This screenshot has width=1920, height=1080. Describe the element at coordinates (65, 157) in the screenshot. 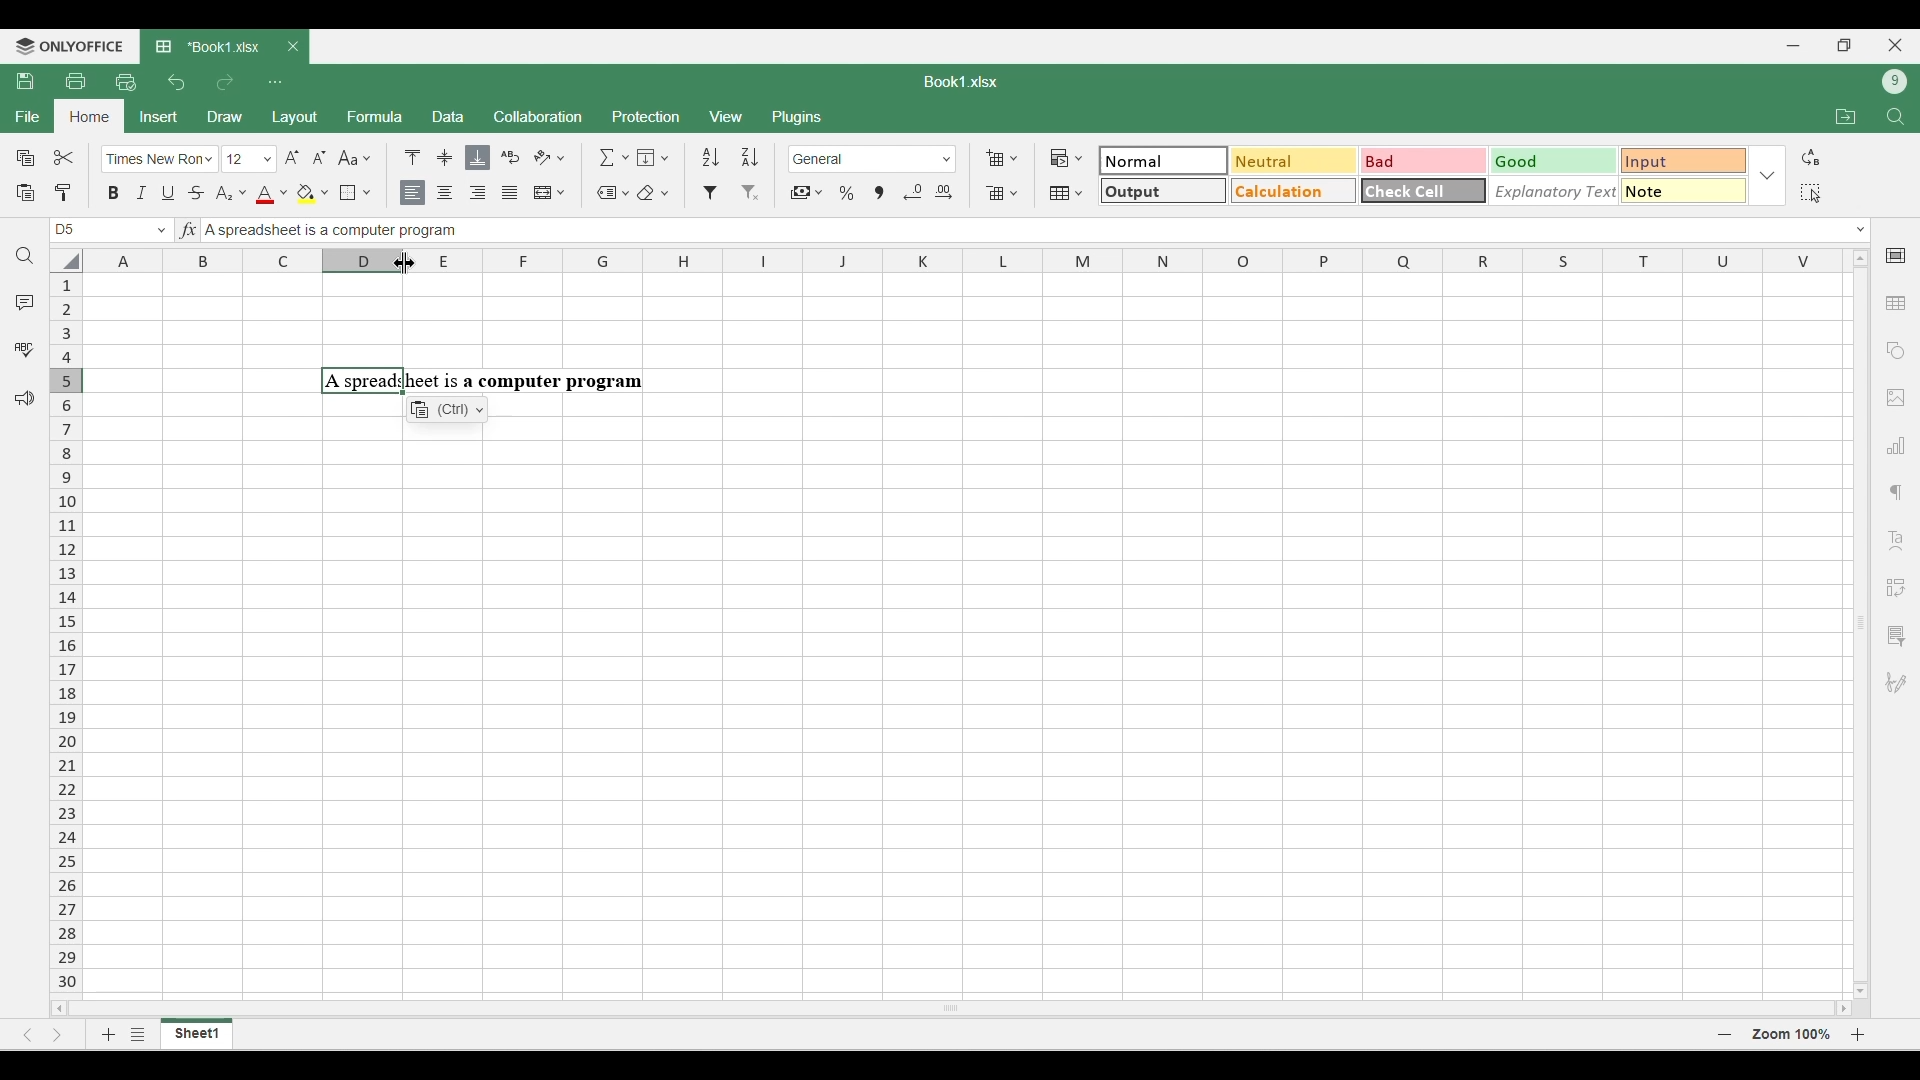

I see `Cut` at that location.